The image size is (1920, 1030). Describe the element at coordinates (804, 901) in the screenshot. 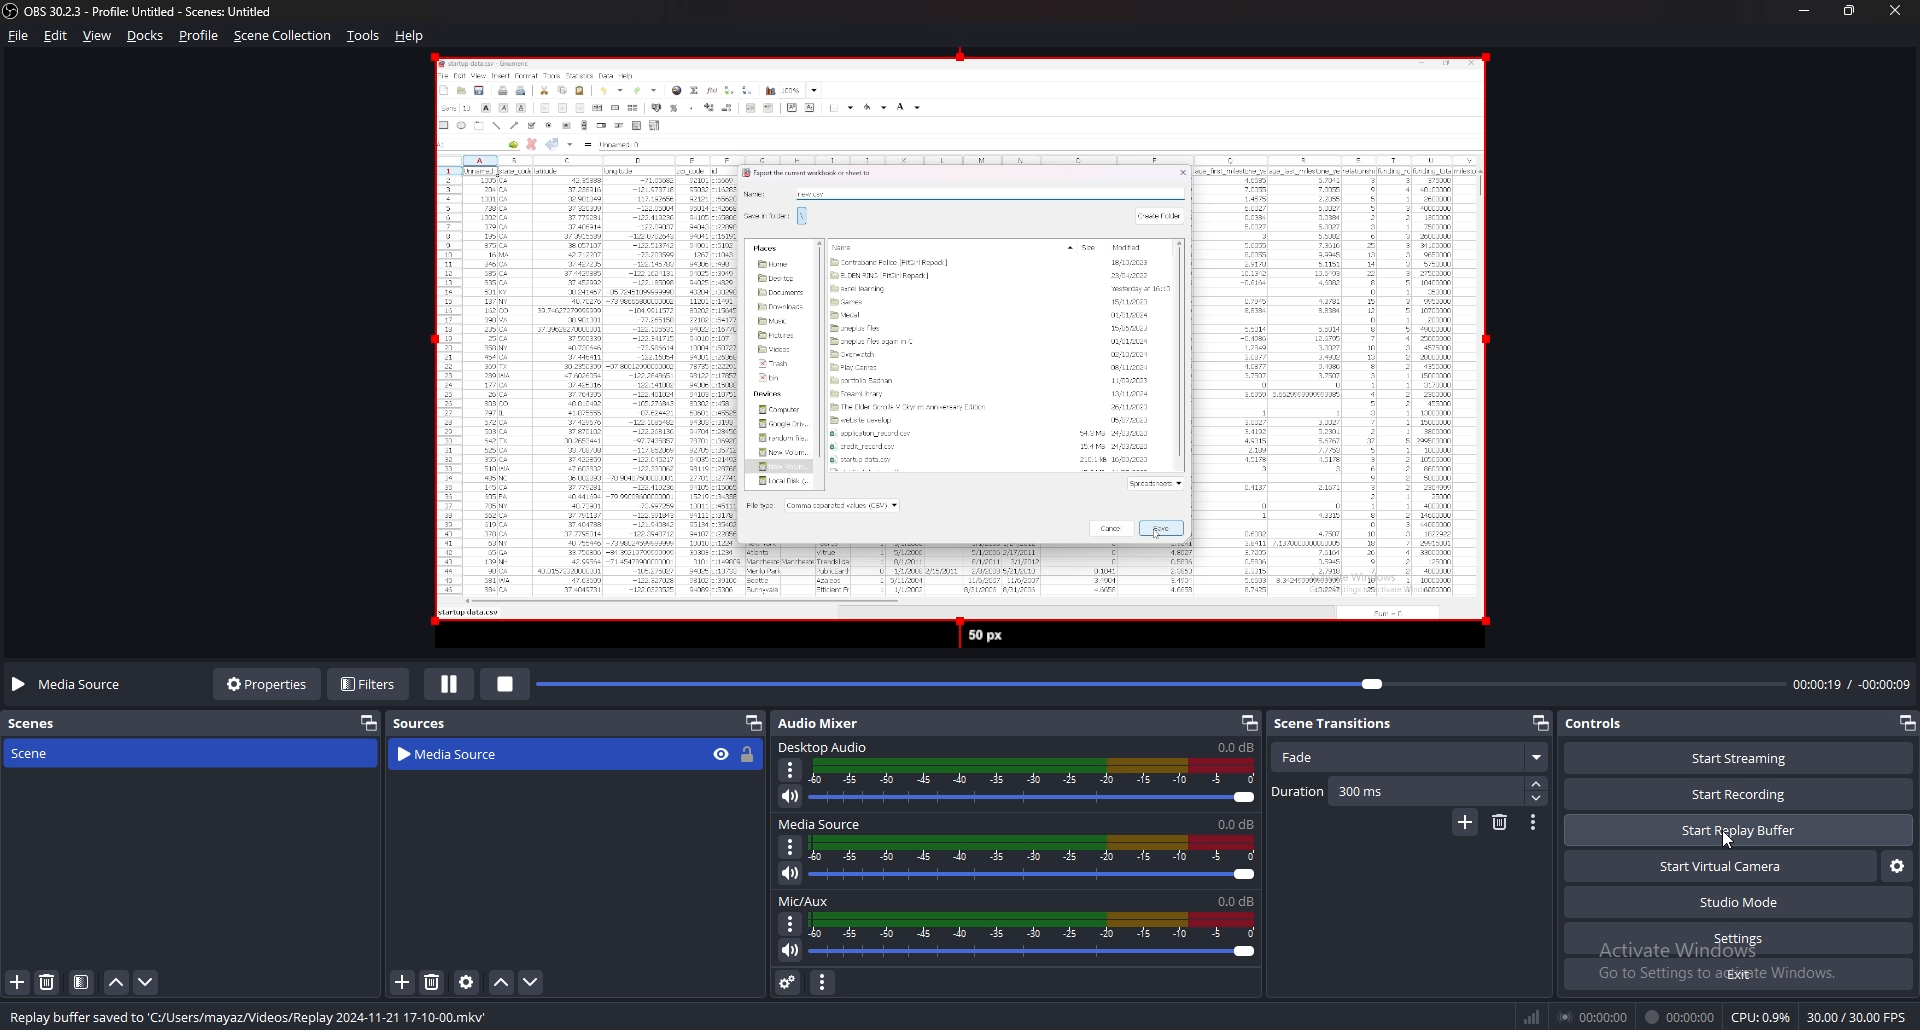

I see `mic/aux` at that location.